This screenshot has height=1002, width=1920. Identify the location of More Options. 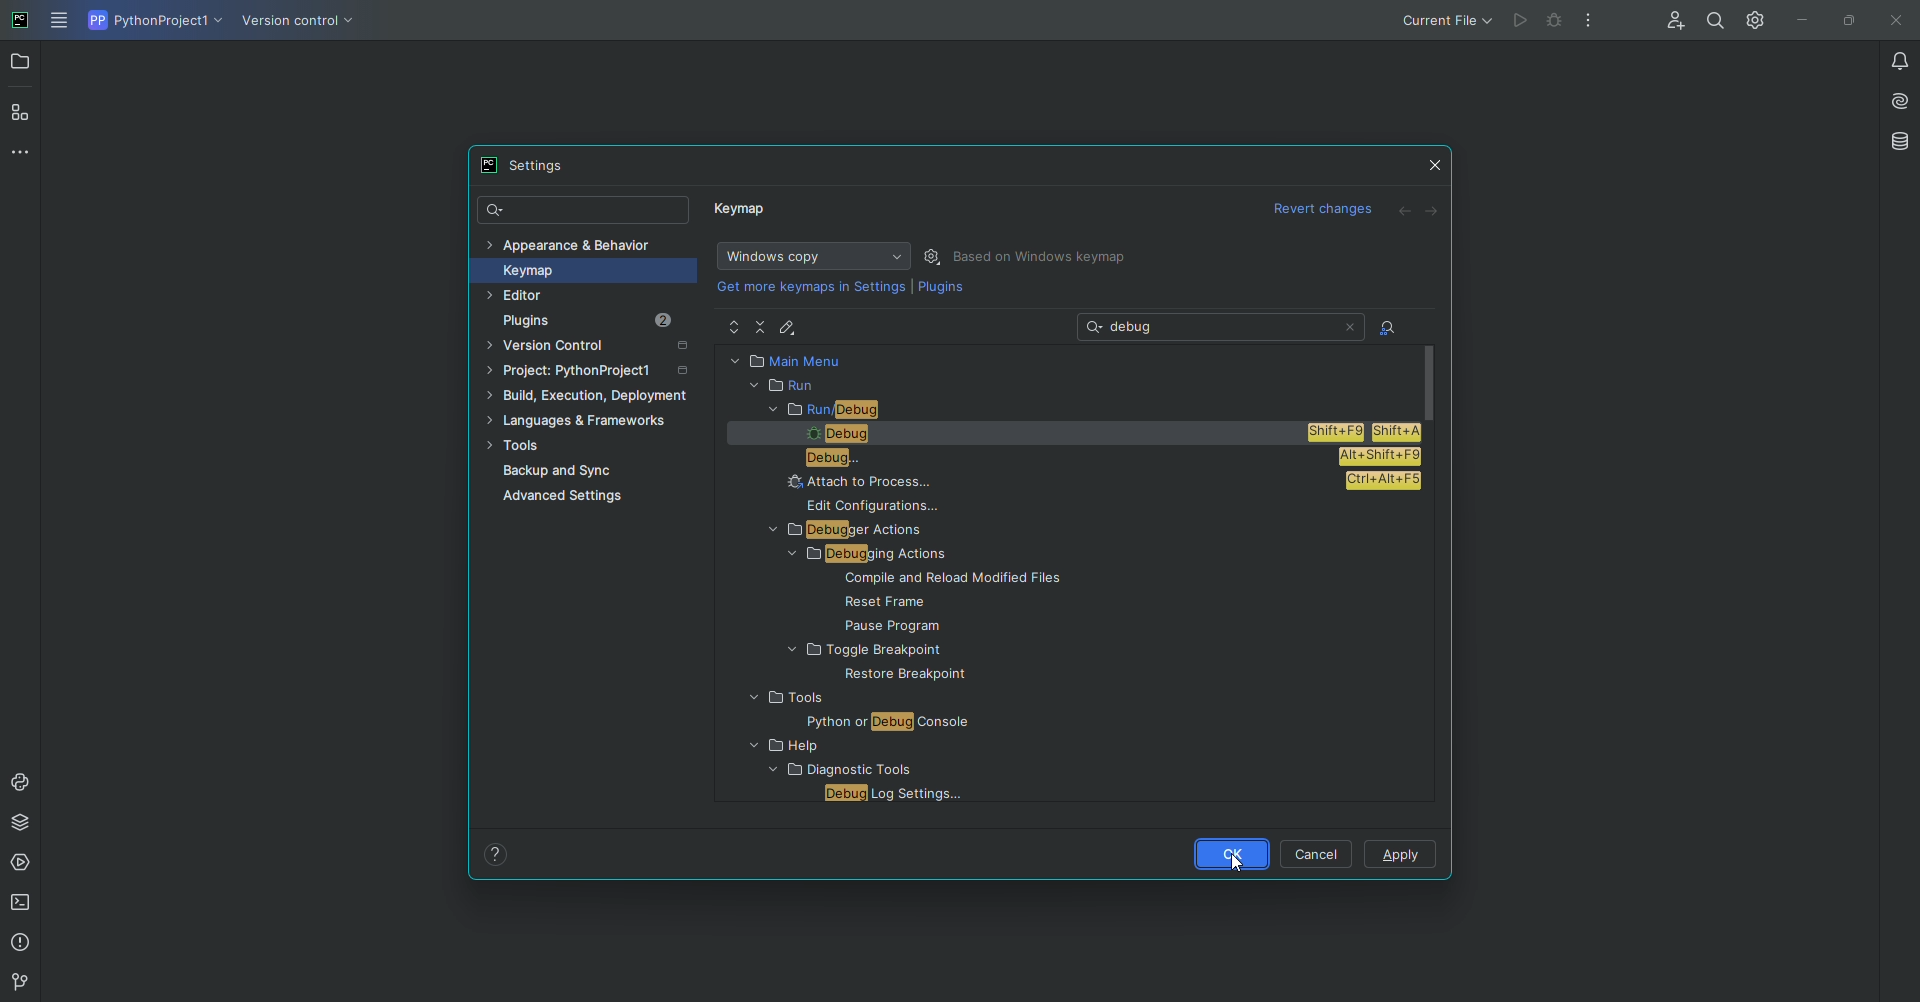
(1593, 25).